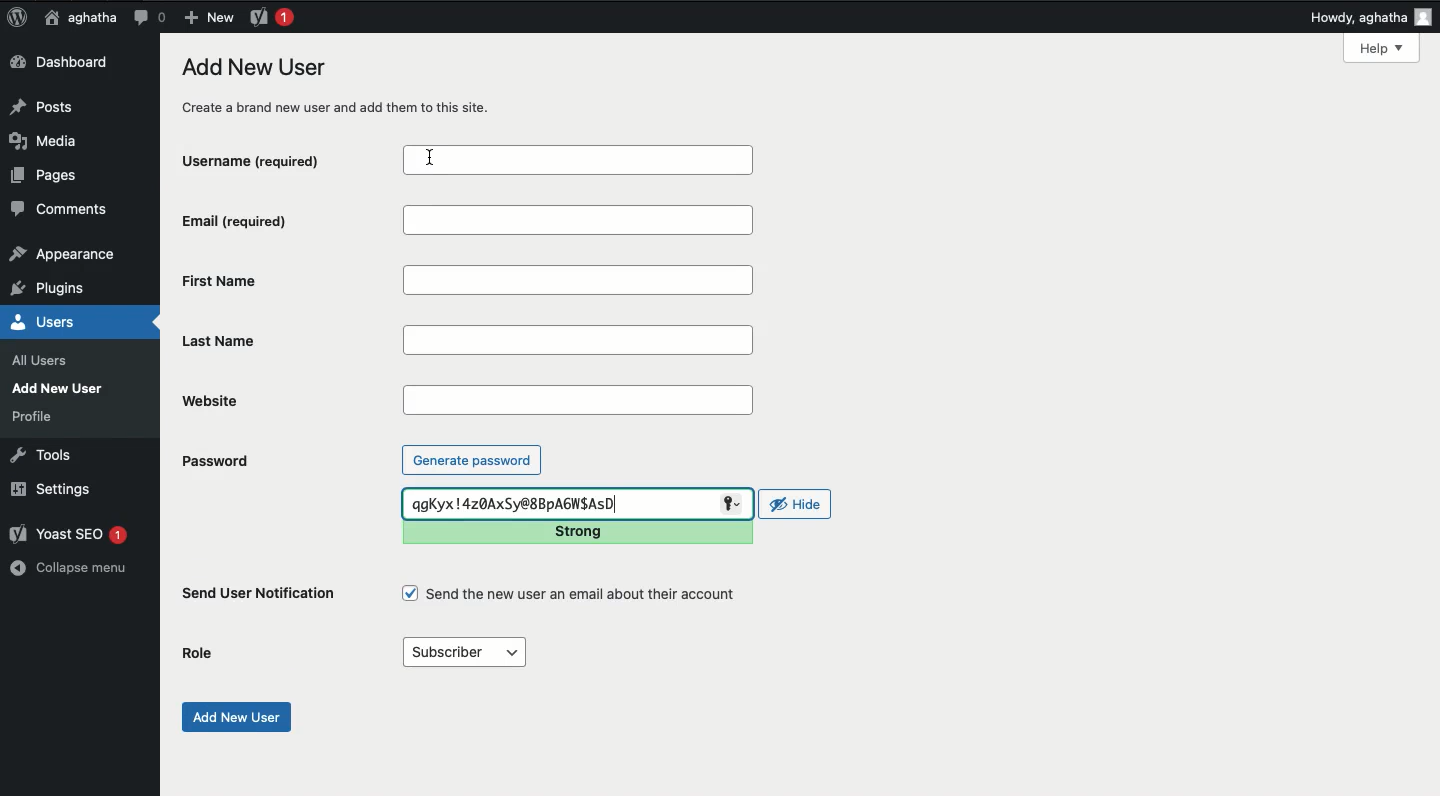 This screenshot has height=796, width=1440. Describe the element at coordinates (578, 399) in the screenshot. I see `Website` at that location.